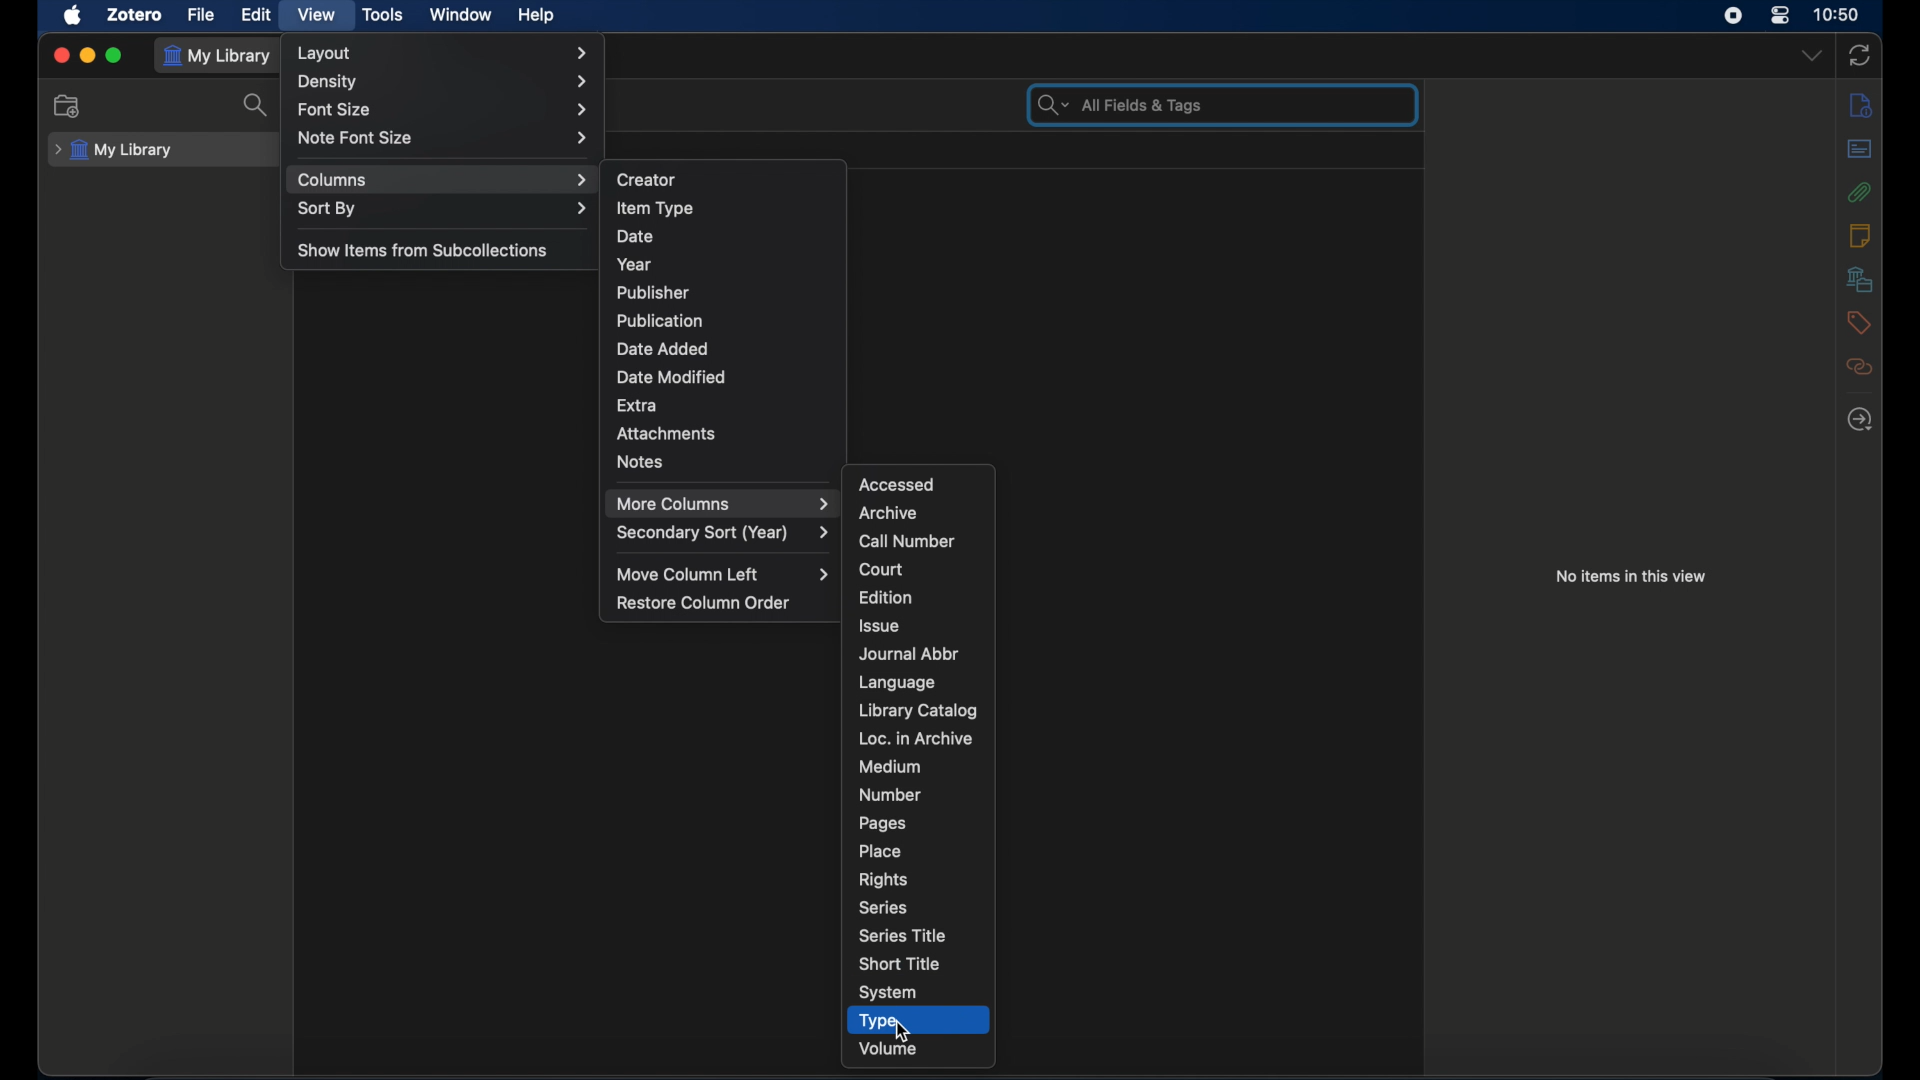 This screenshot has width=1920, height=1080. What do you see at coordinates (442, 82) in the screenshot?
I see `density` at bounding box center [442, 82].